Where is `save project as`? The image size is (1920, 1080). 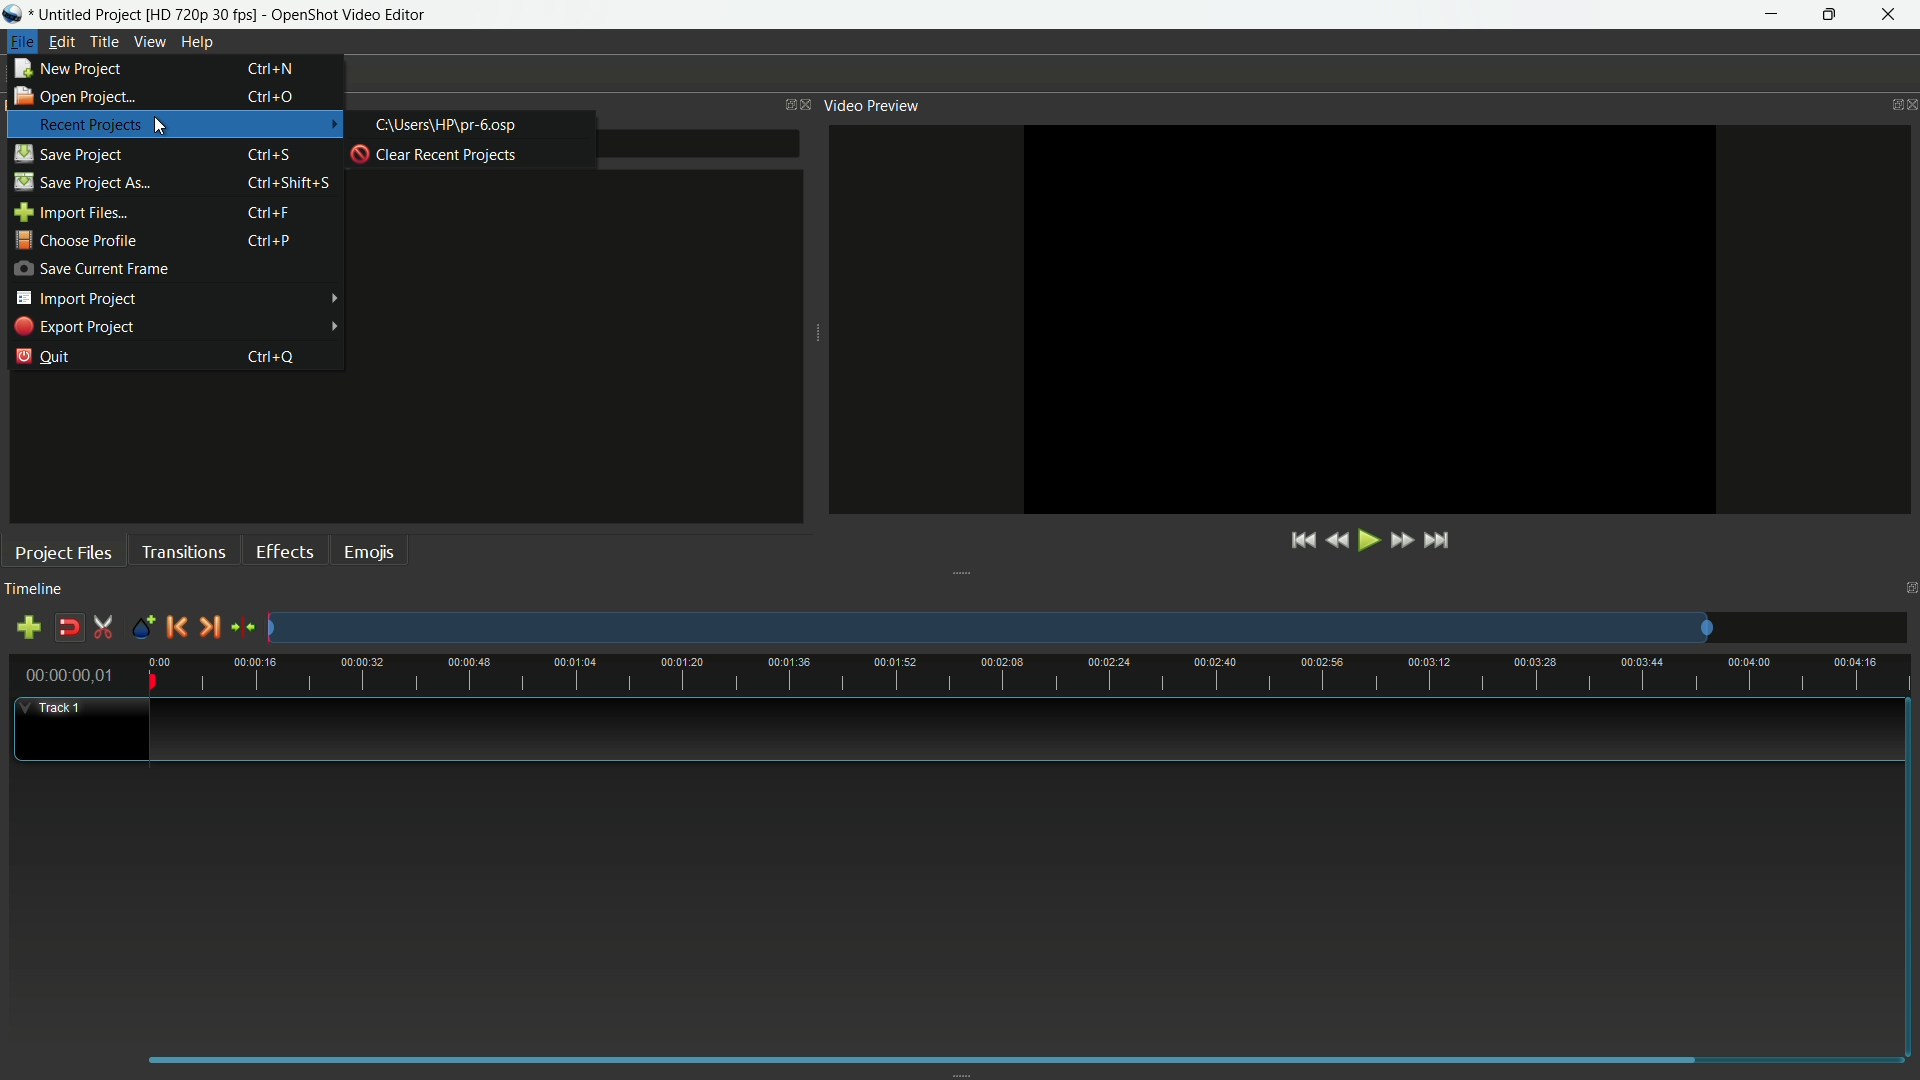
save project as is located at coordinates (82, 182).